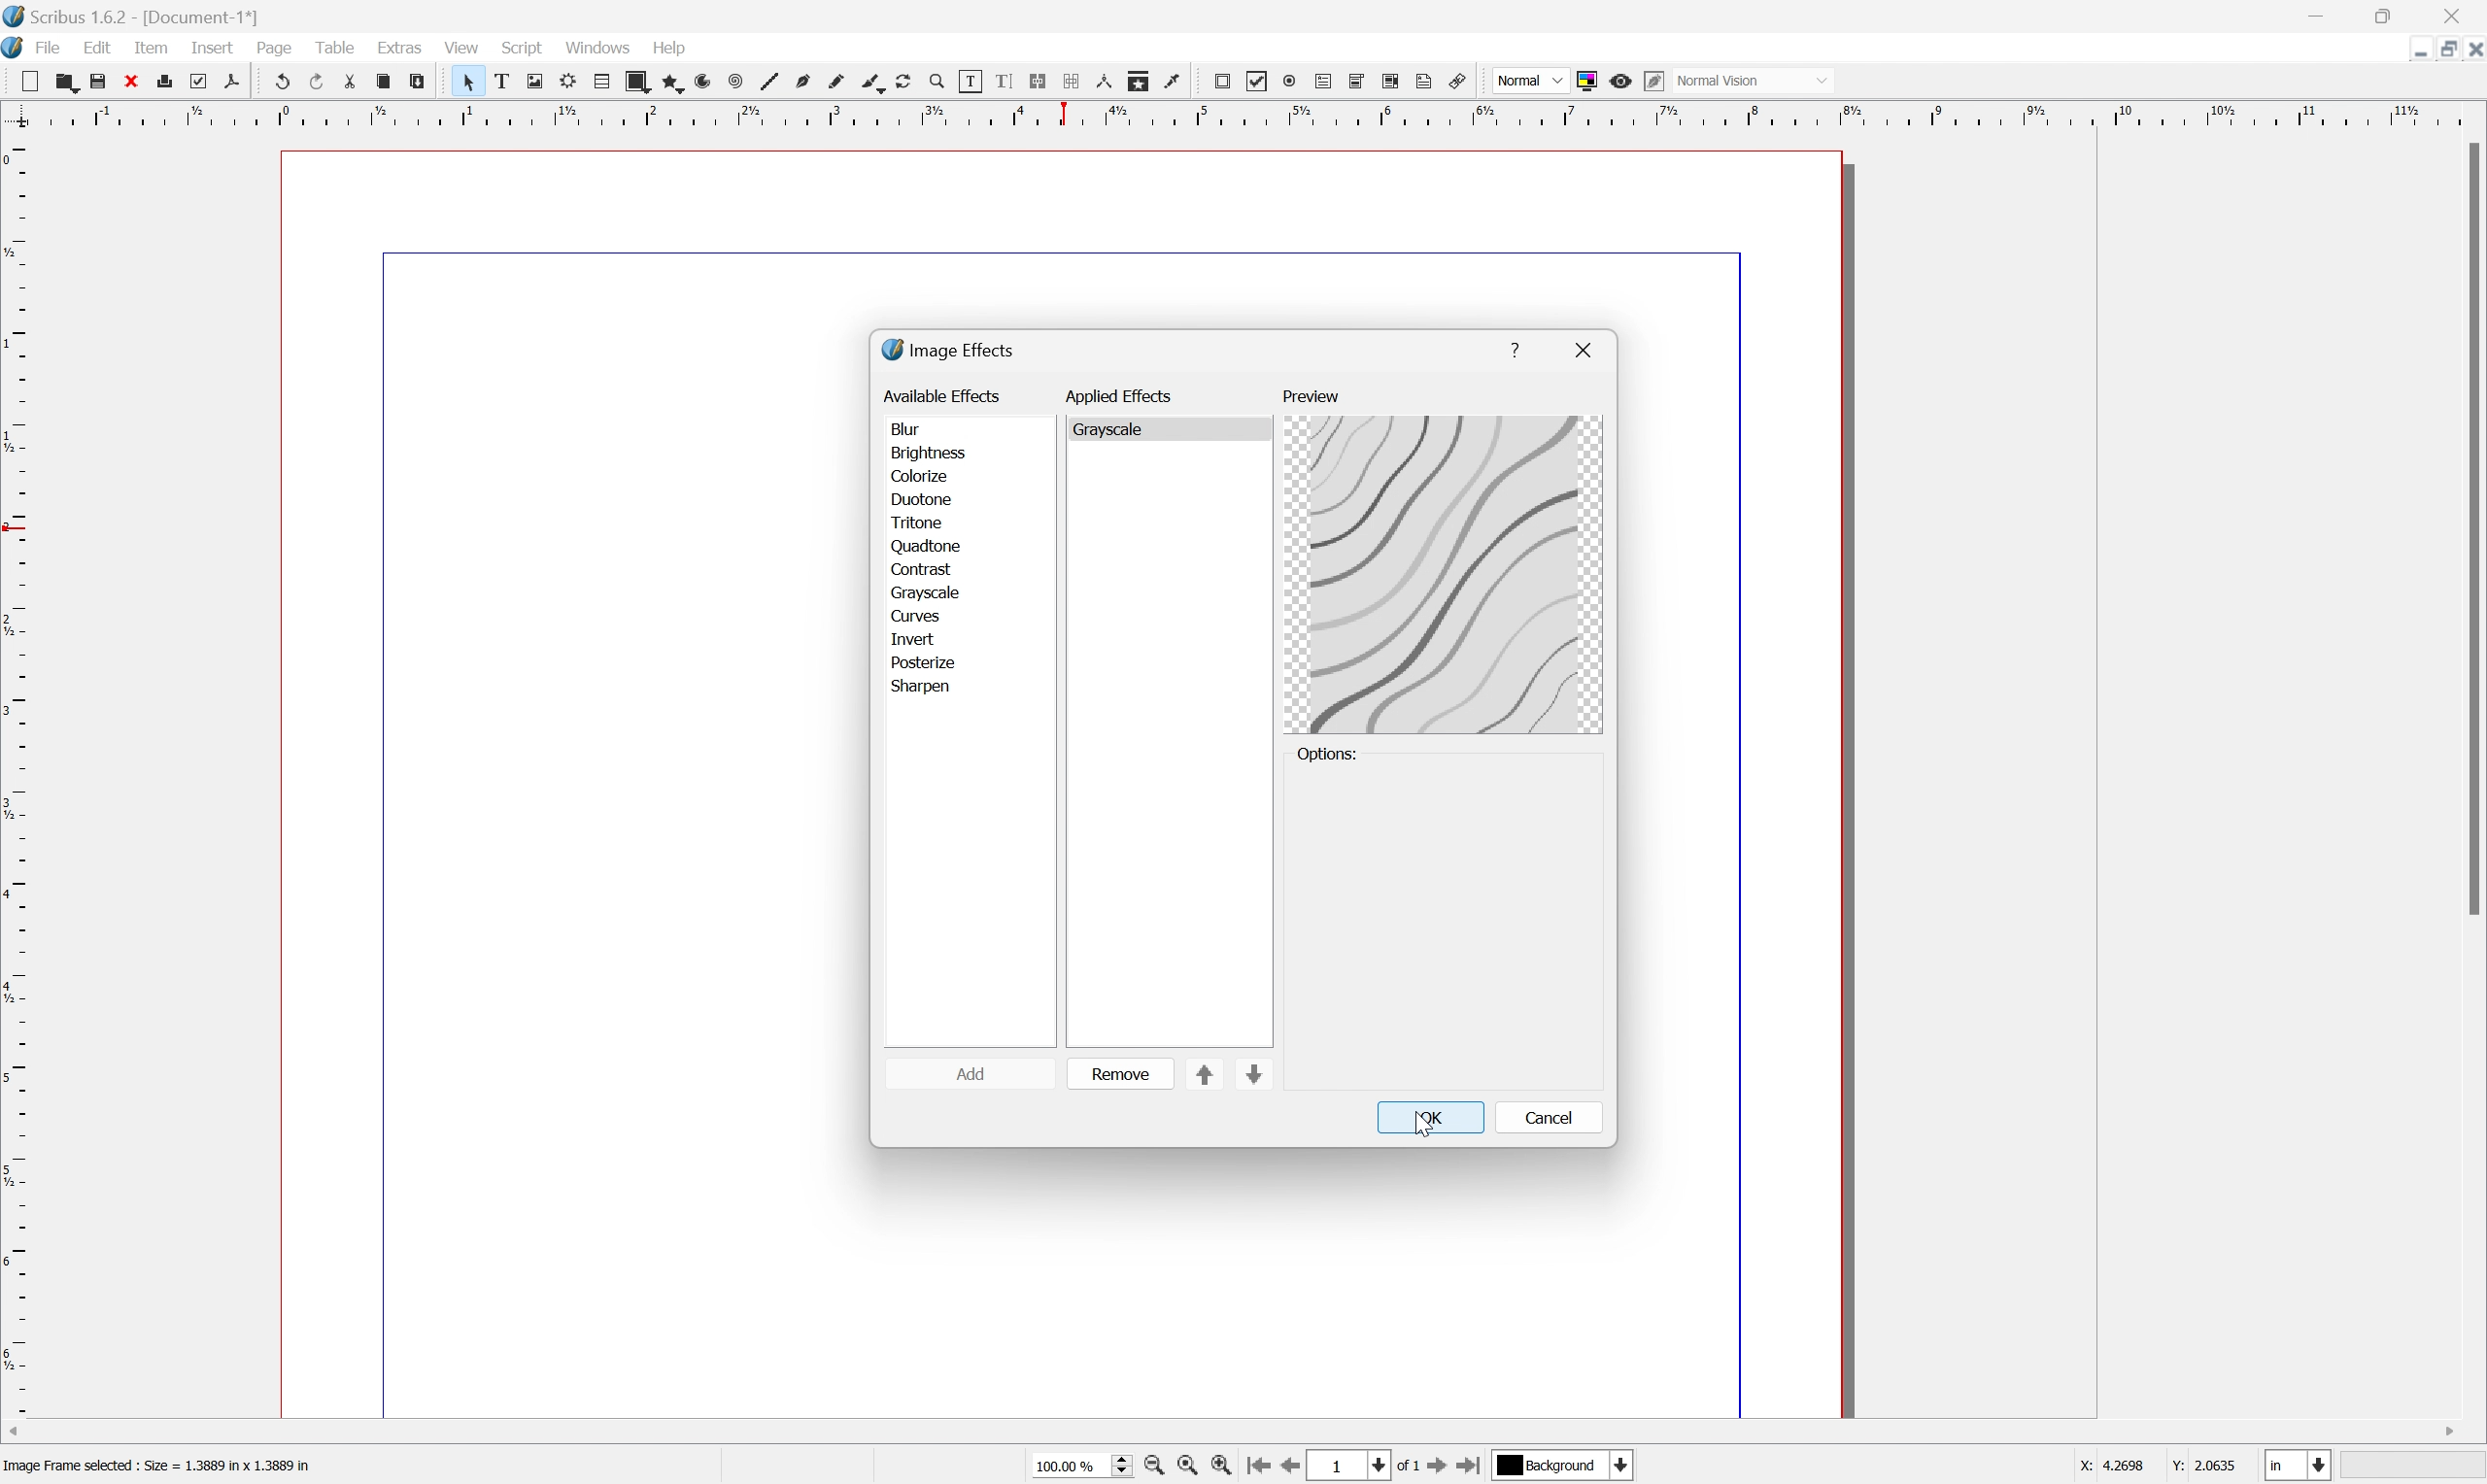 This screenshot has height=1484, width=2487. I want to click on Go to the last page, so click(1467, 1468).